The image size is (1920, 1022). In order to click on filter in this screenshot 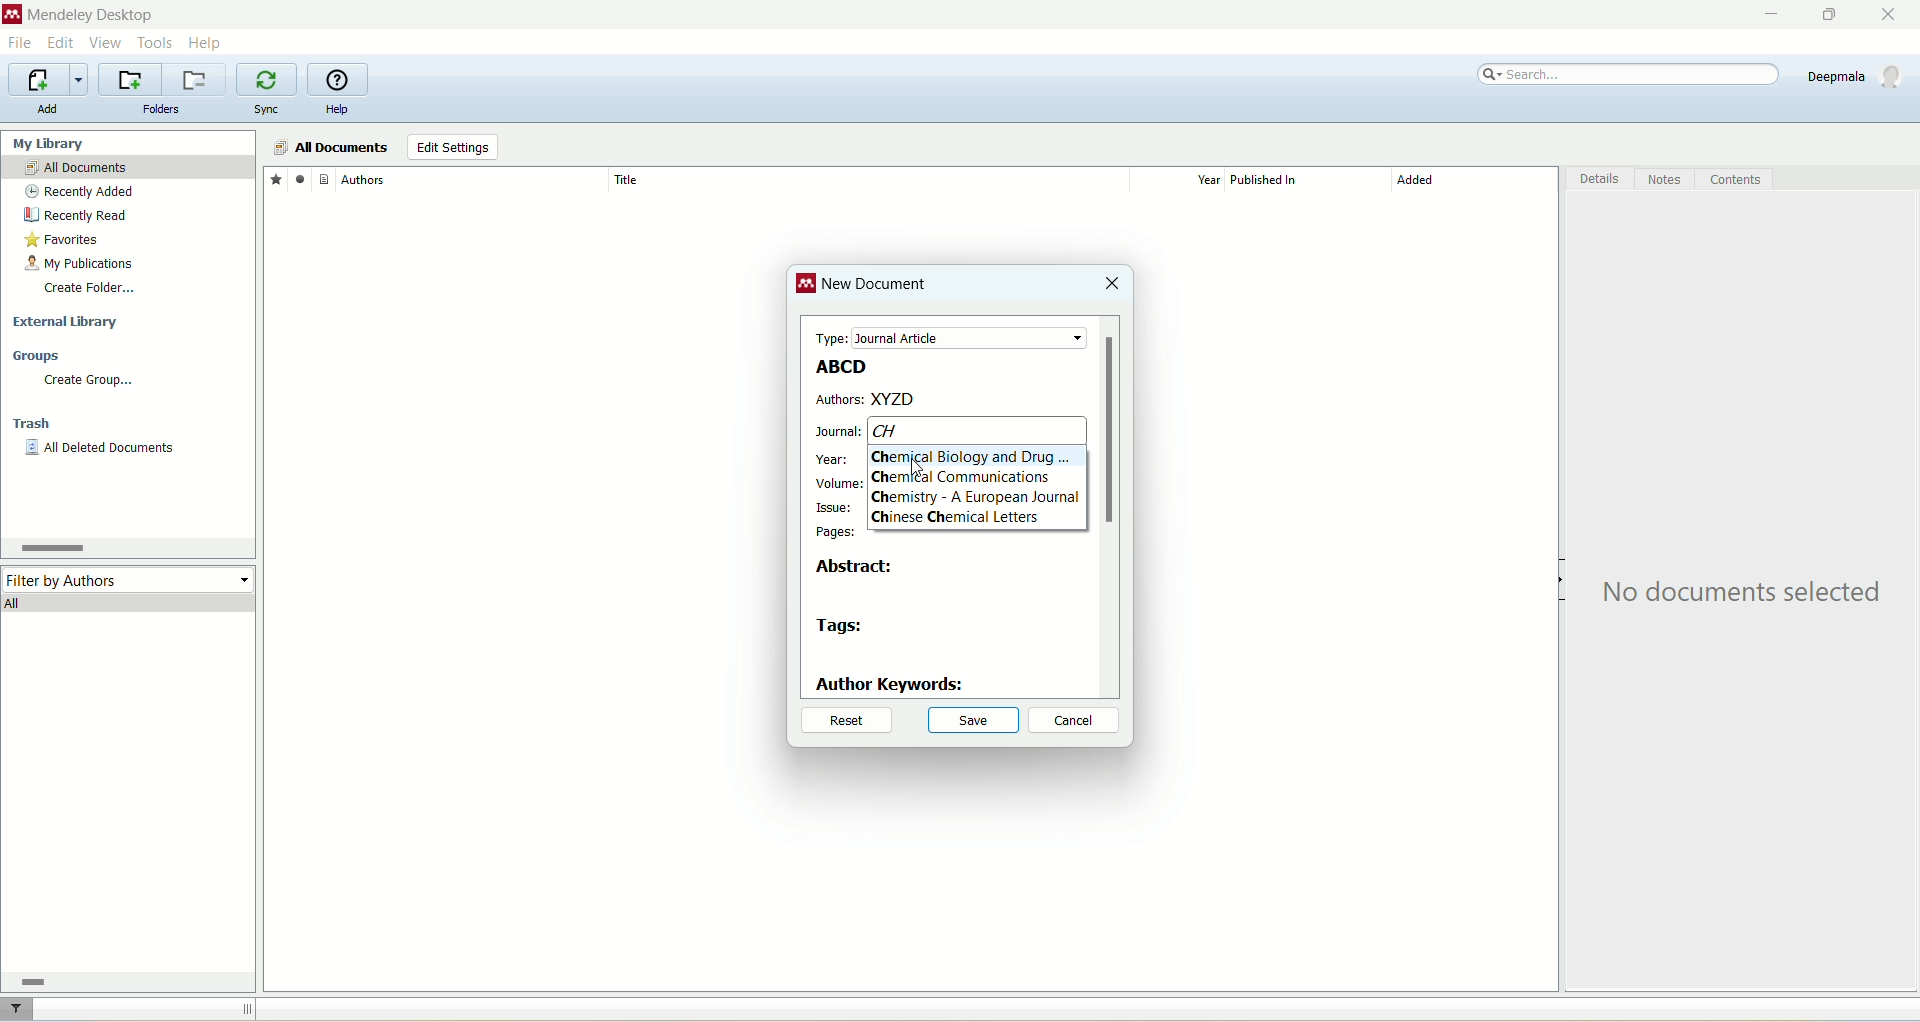, I will do `click(19, 1009)`.